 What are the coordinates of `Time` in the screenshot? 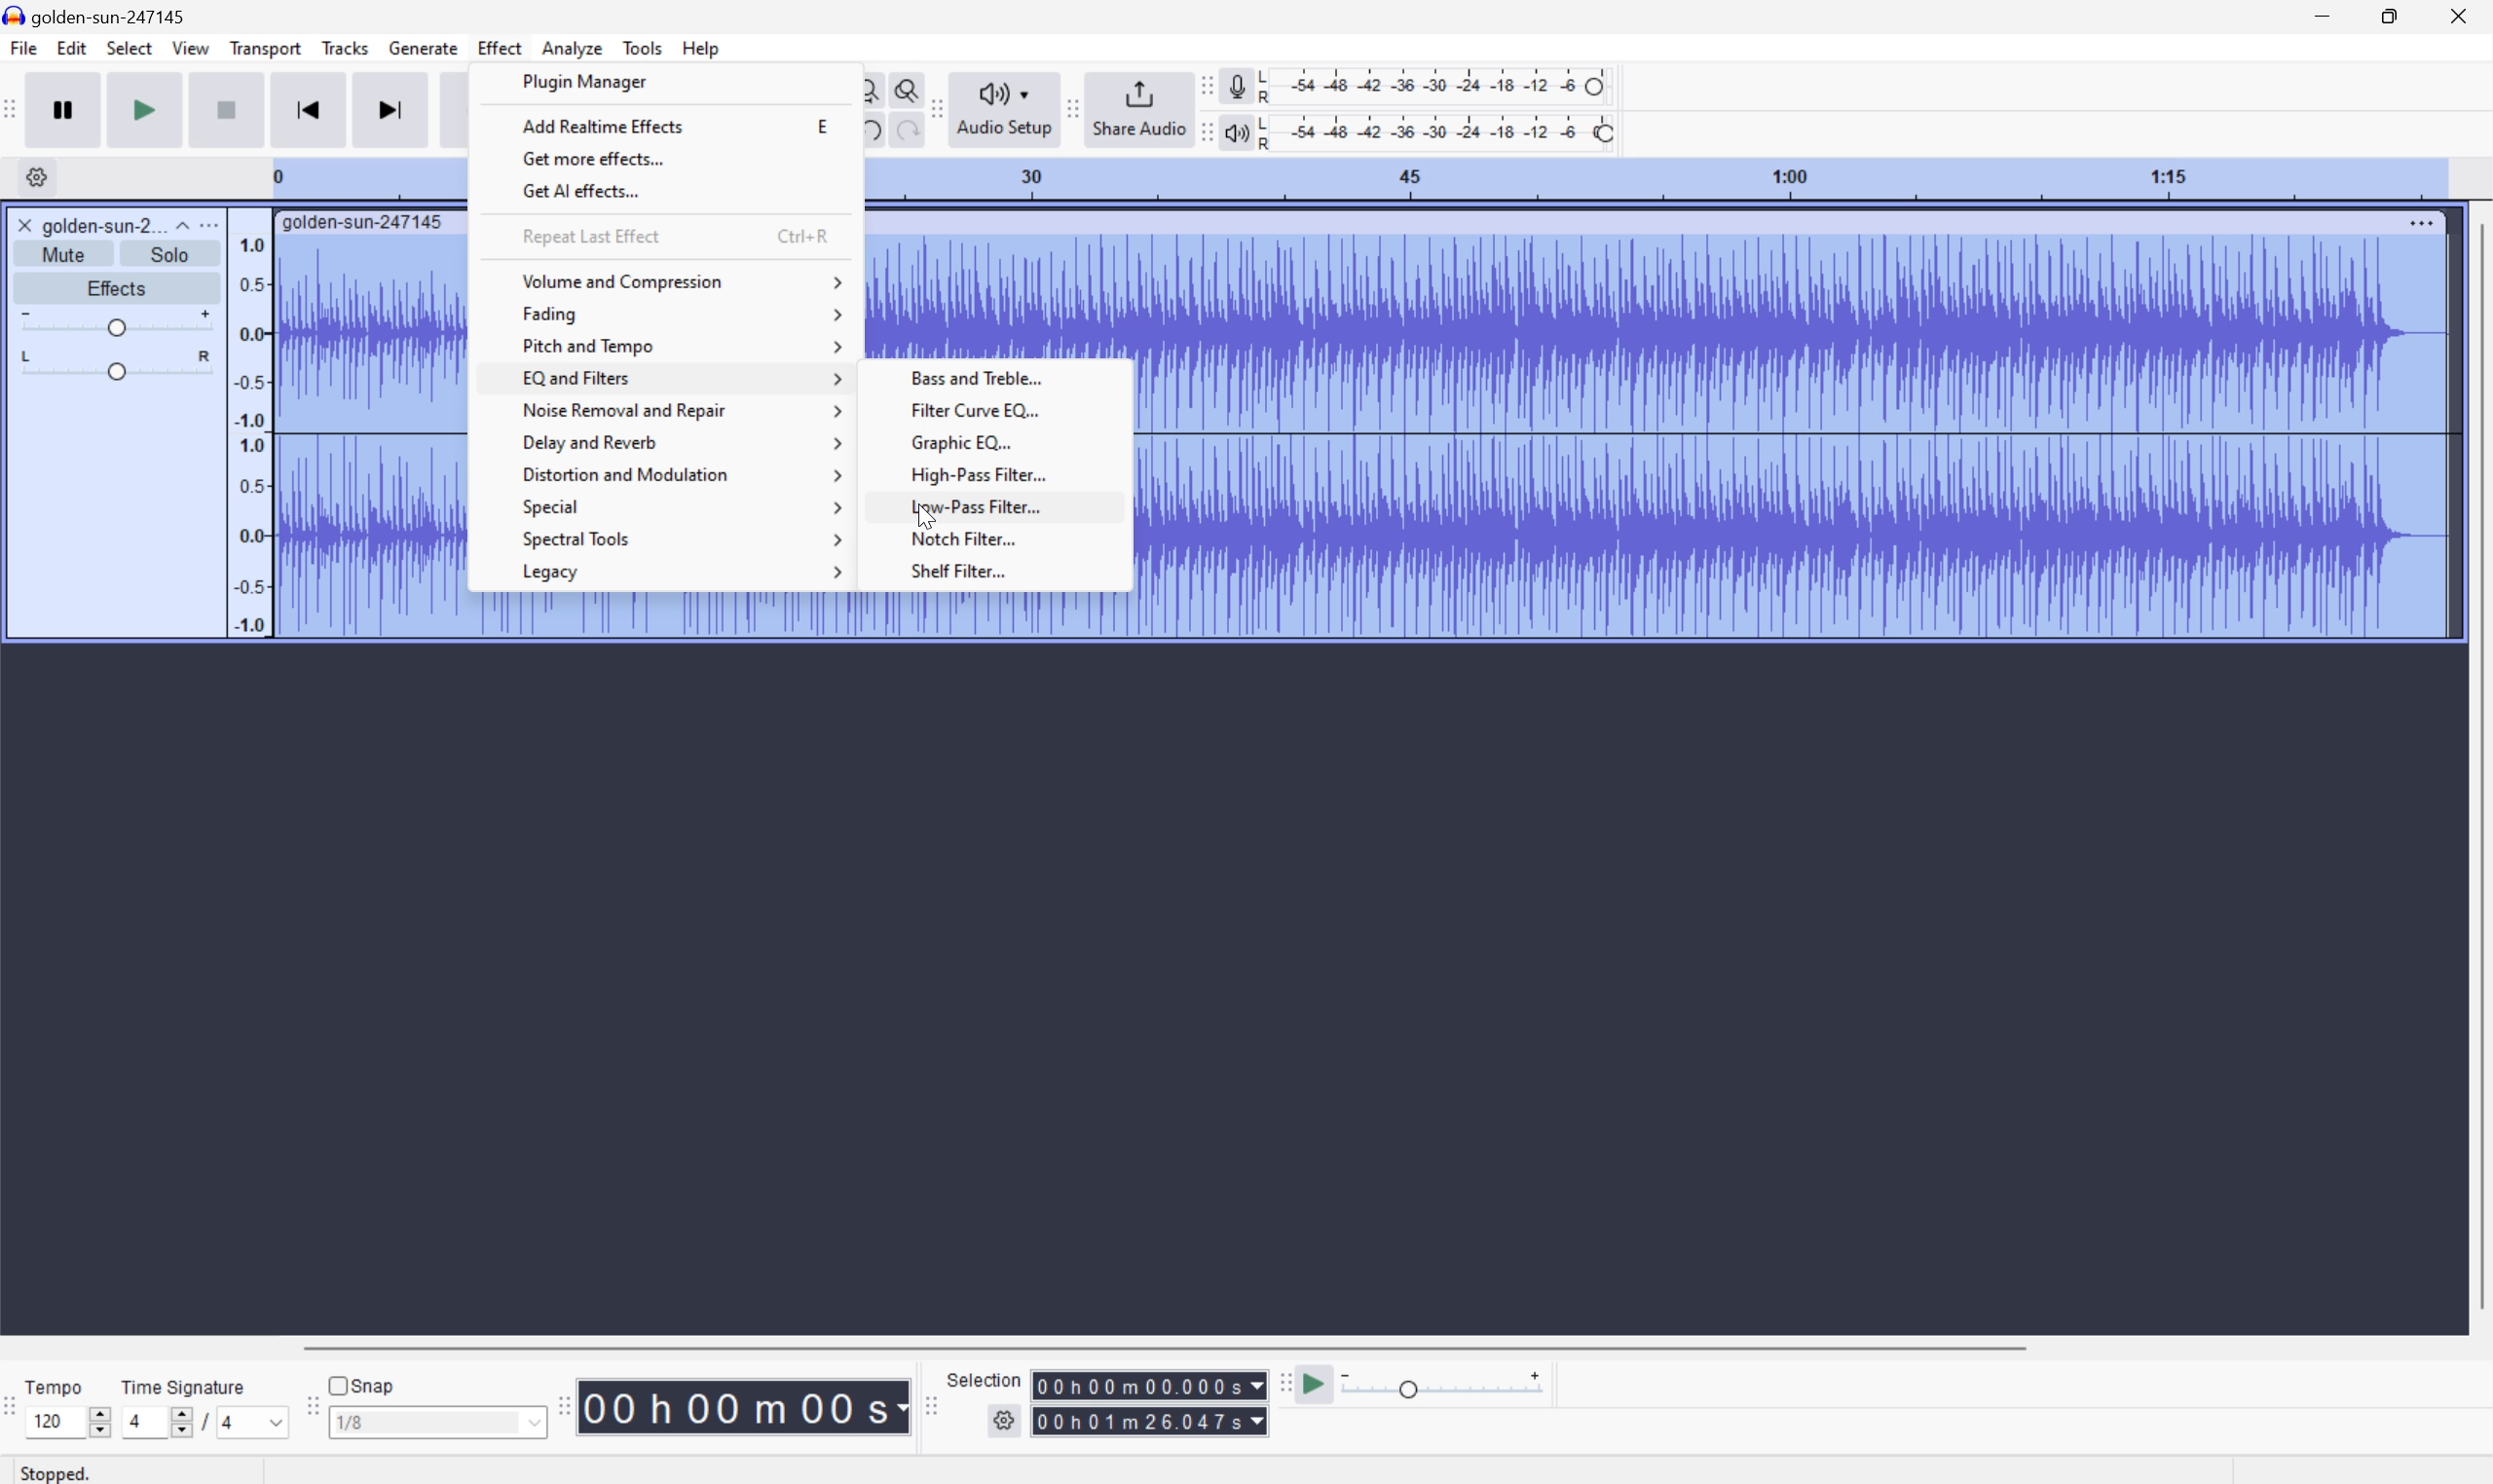 It's located at (745, 1404).